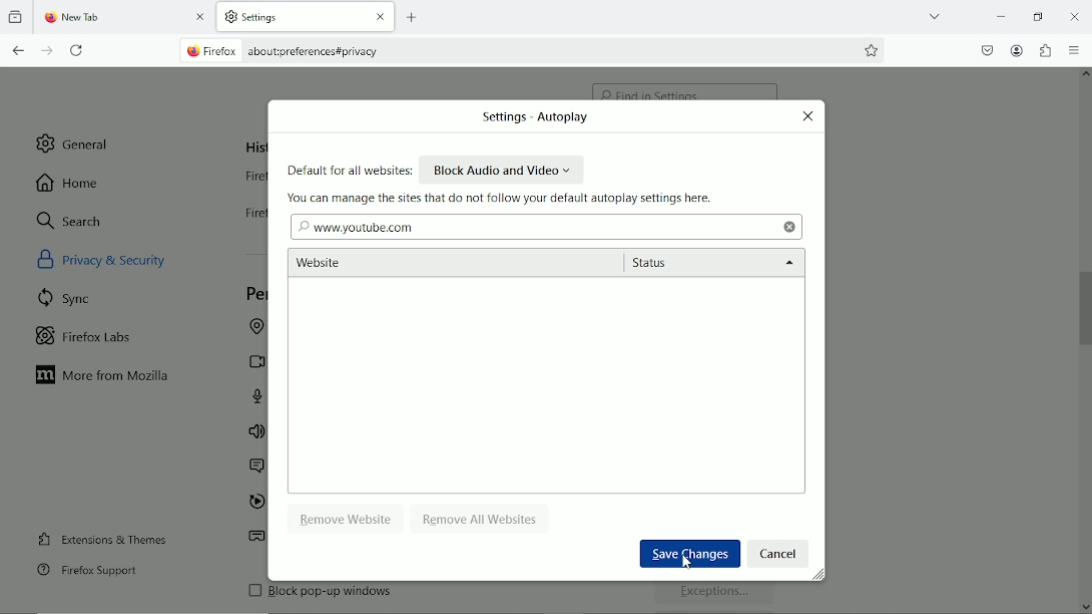 The height and width of the screenshot is (614, 1092). I want to click on new tab, so click(414, 17).